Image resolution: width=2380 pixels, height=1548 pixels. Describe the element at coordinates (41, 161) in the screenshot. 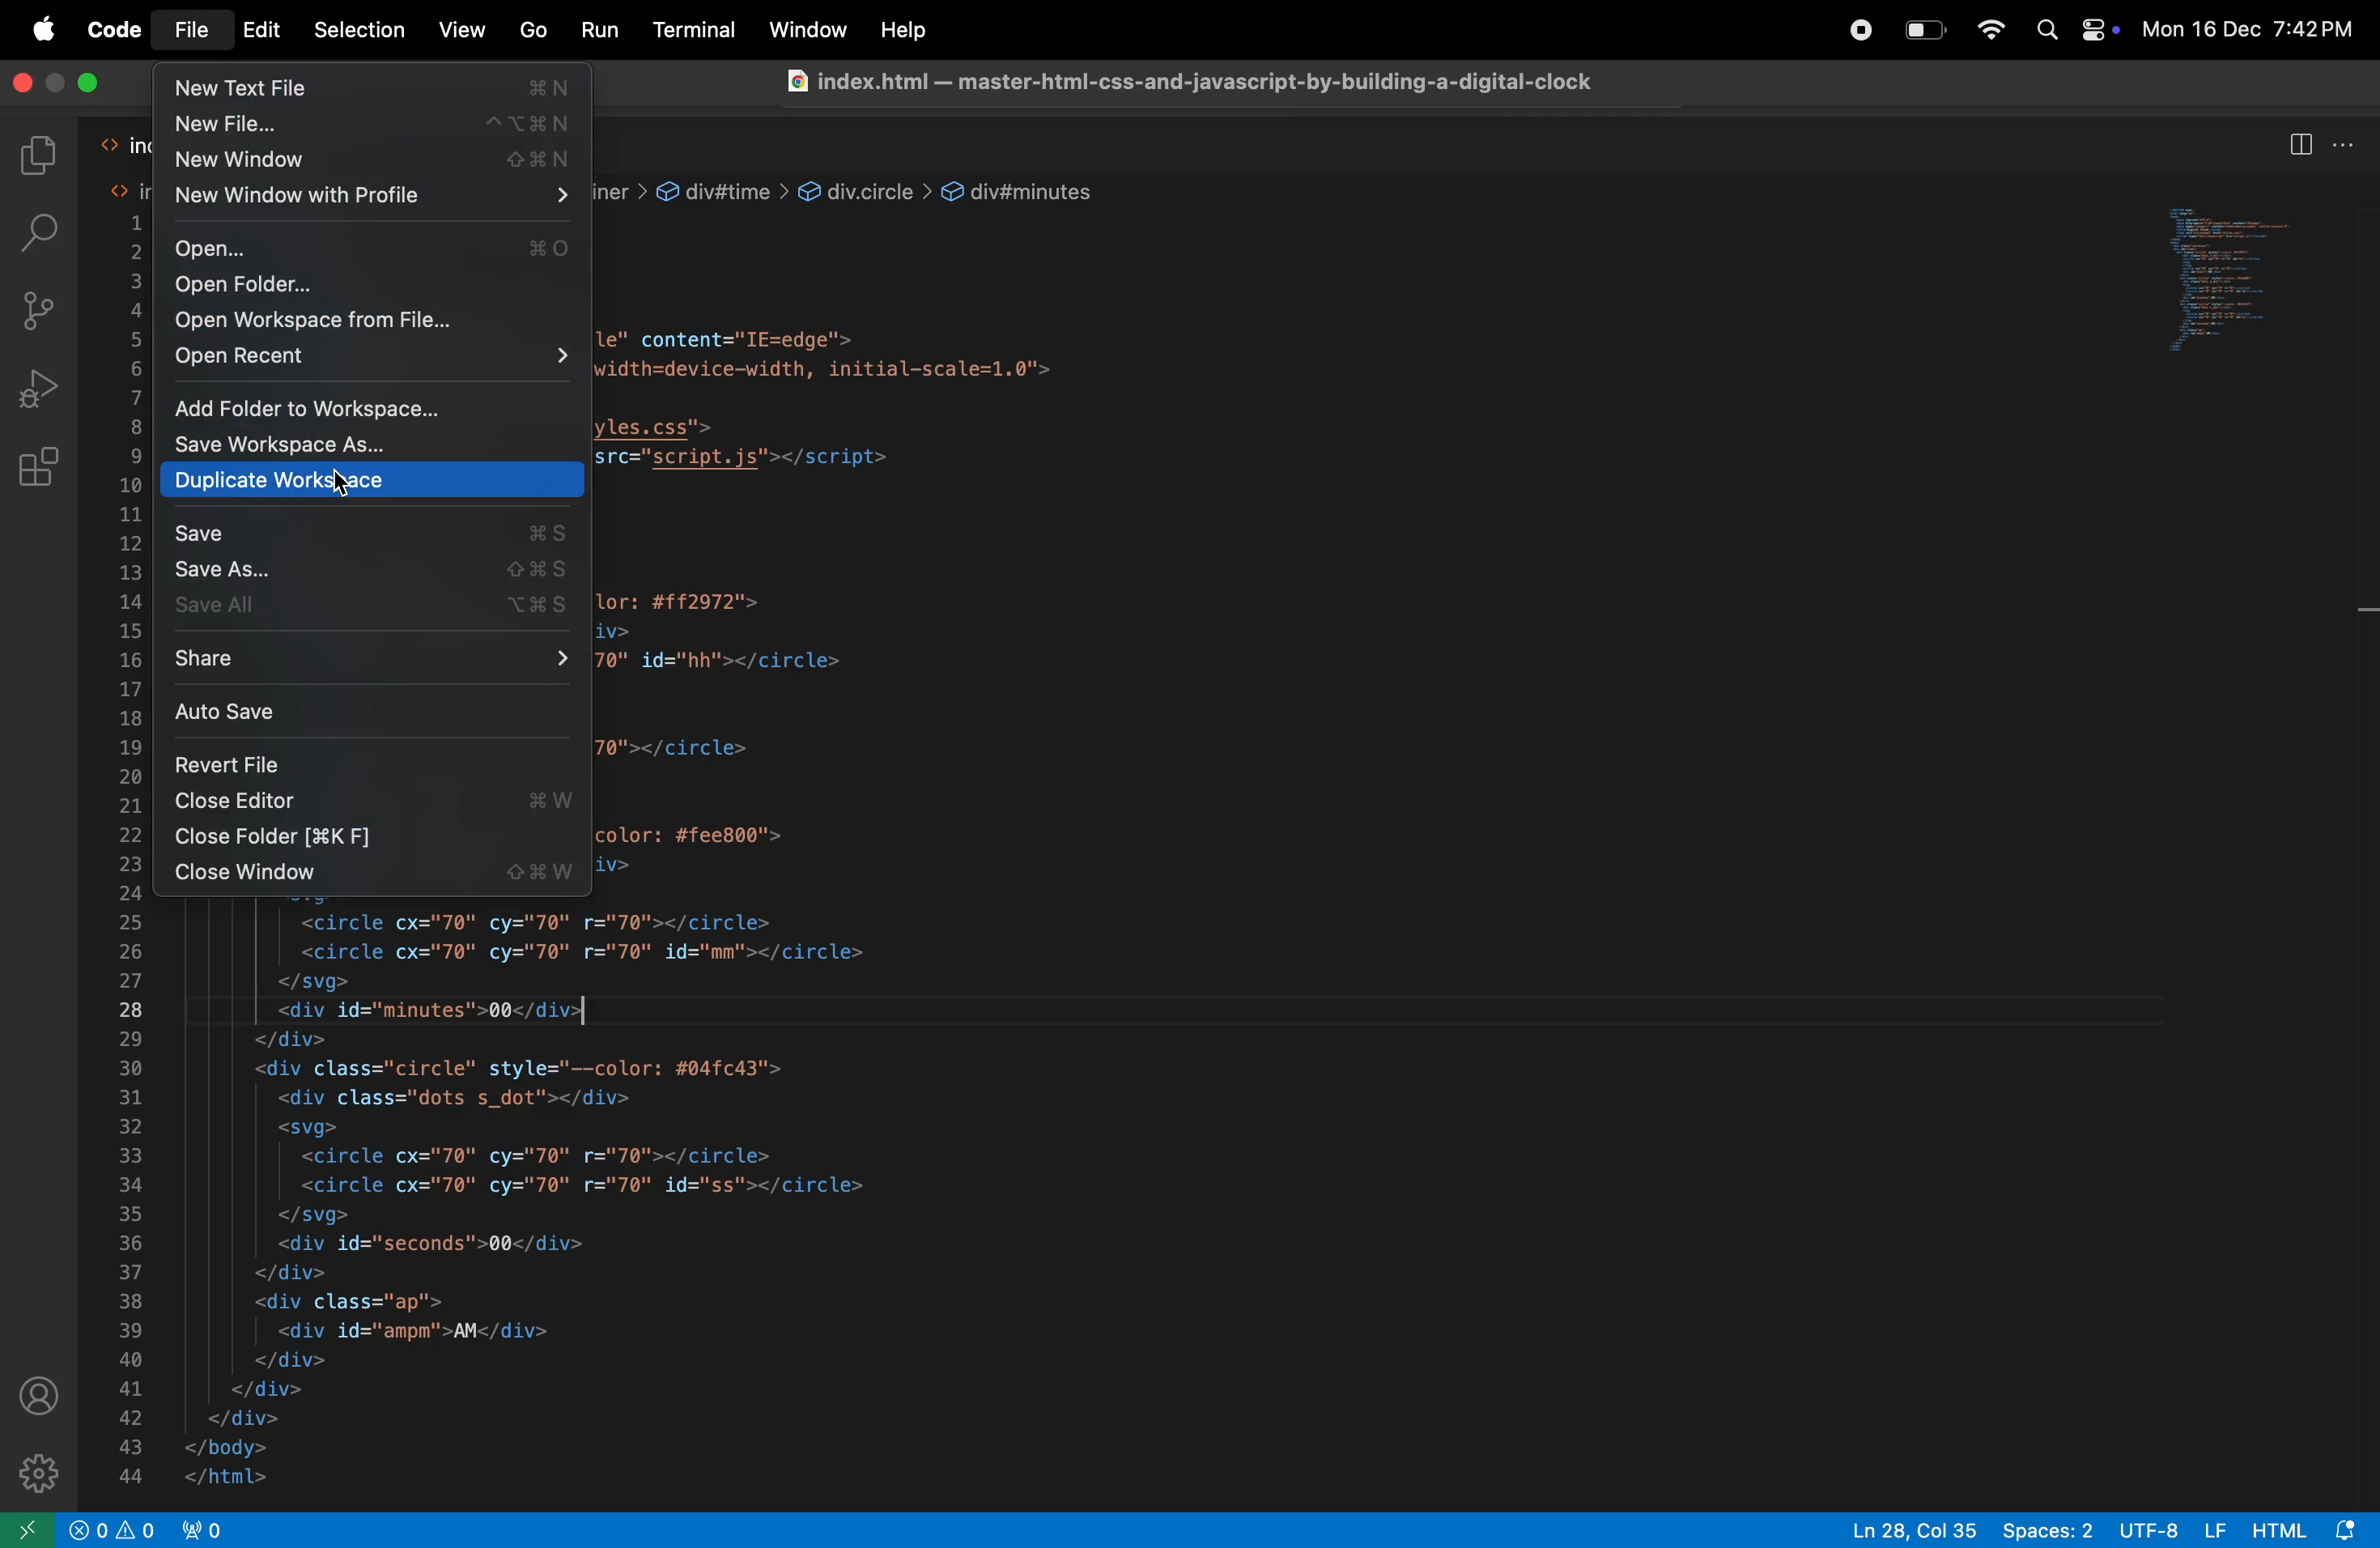

I see `explore` at that location.